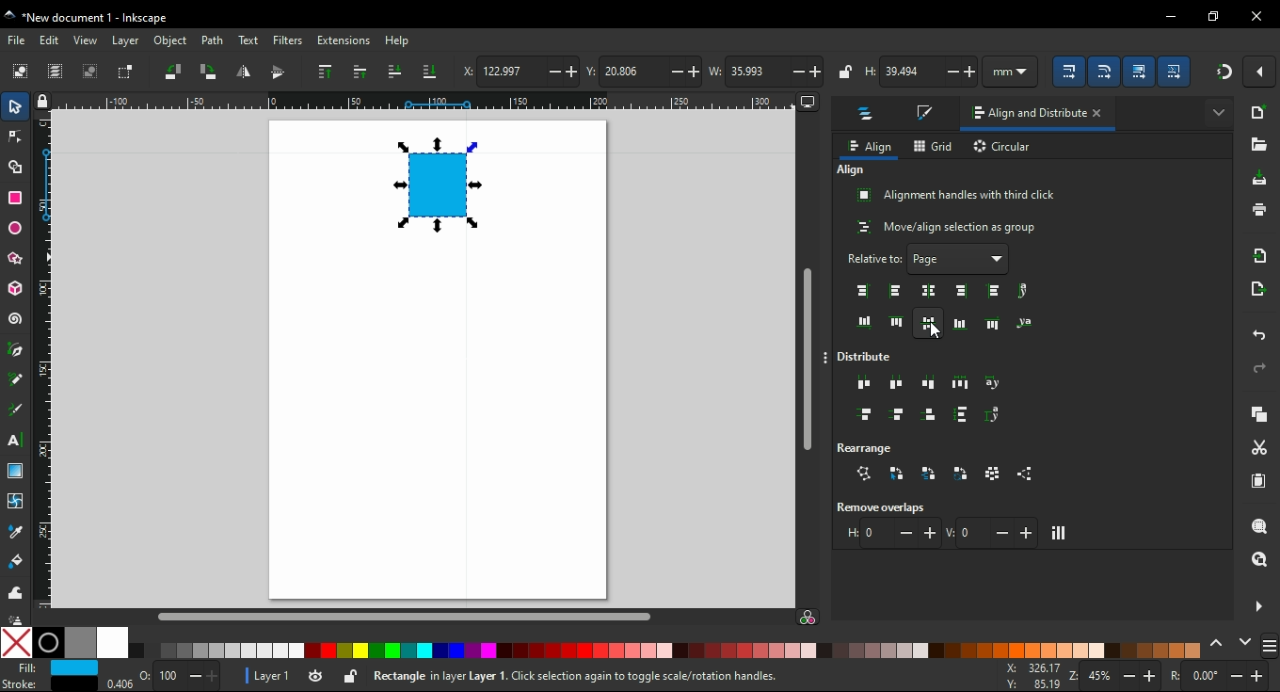  Describe the element at coordinates (927, 114) in the screenshot. I see `fill and stroke` at that location.